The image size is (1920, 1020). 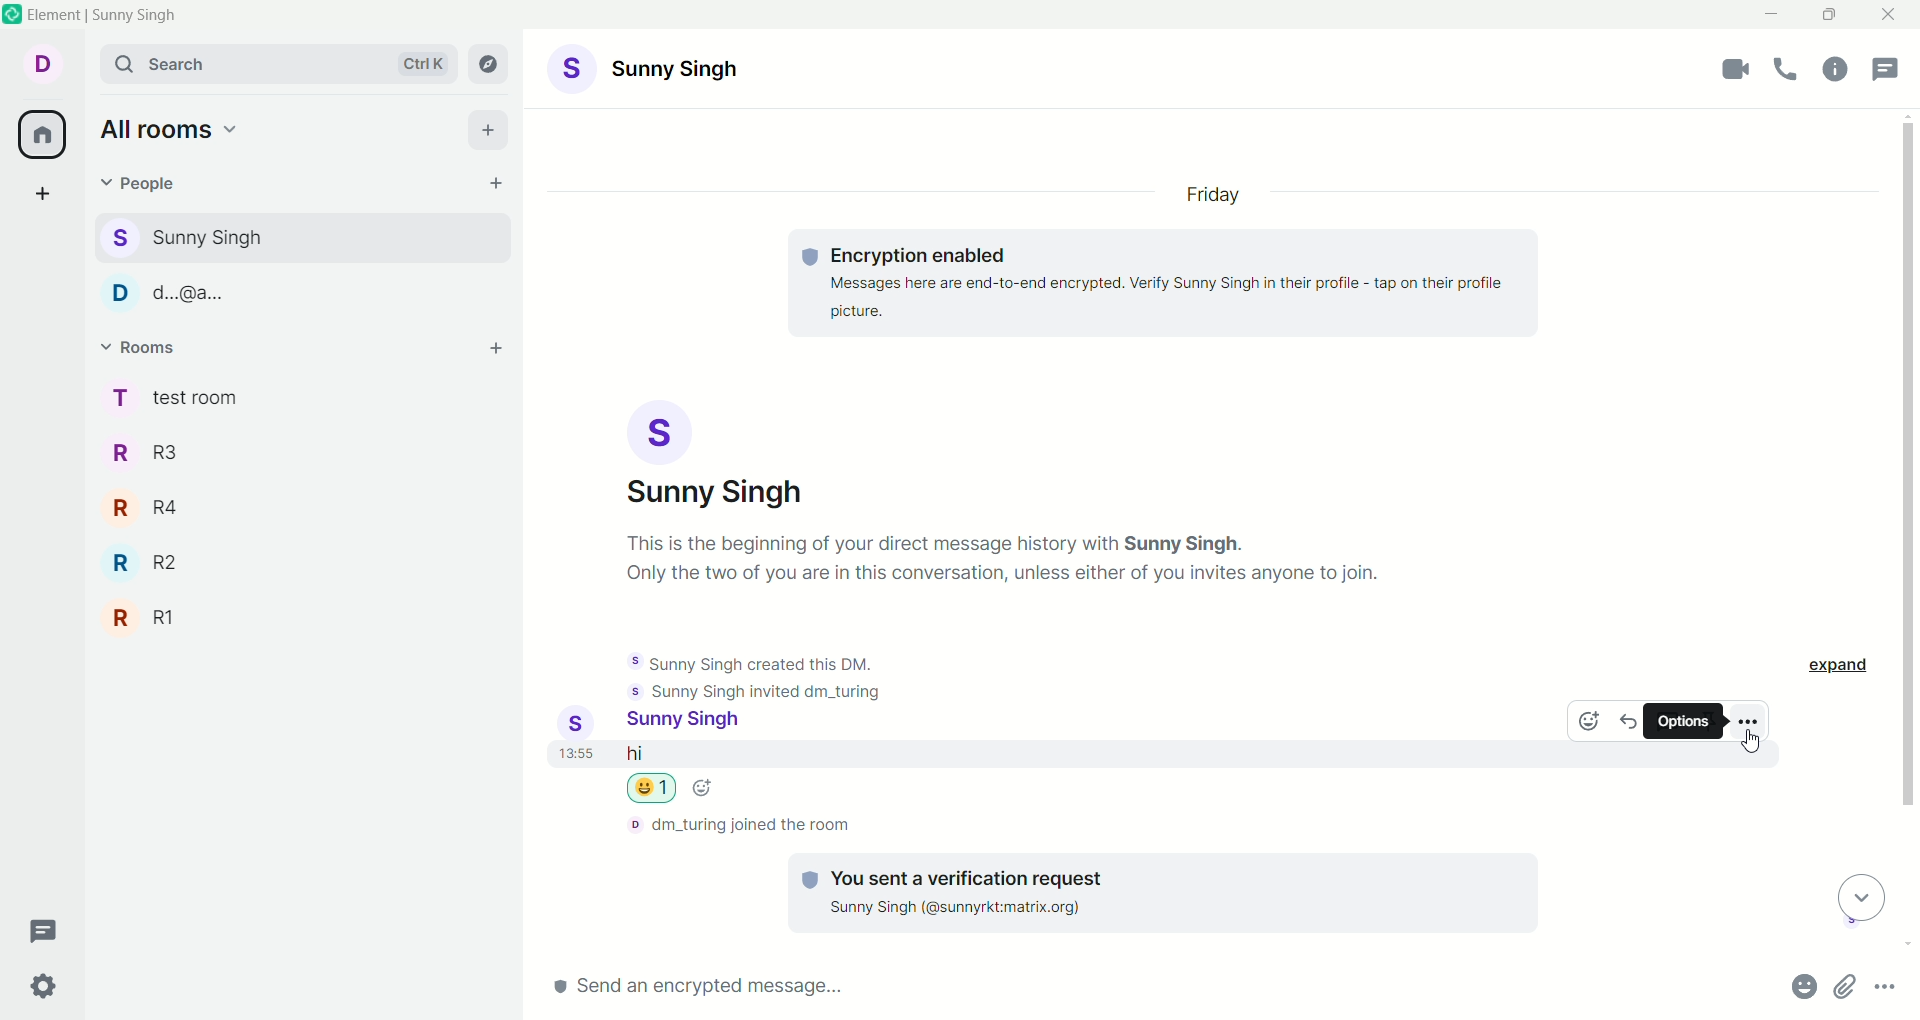 What do you see at coordinates (753, 673) in the screenshot?
I see `text` at bounding box center [753, 673].